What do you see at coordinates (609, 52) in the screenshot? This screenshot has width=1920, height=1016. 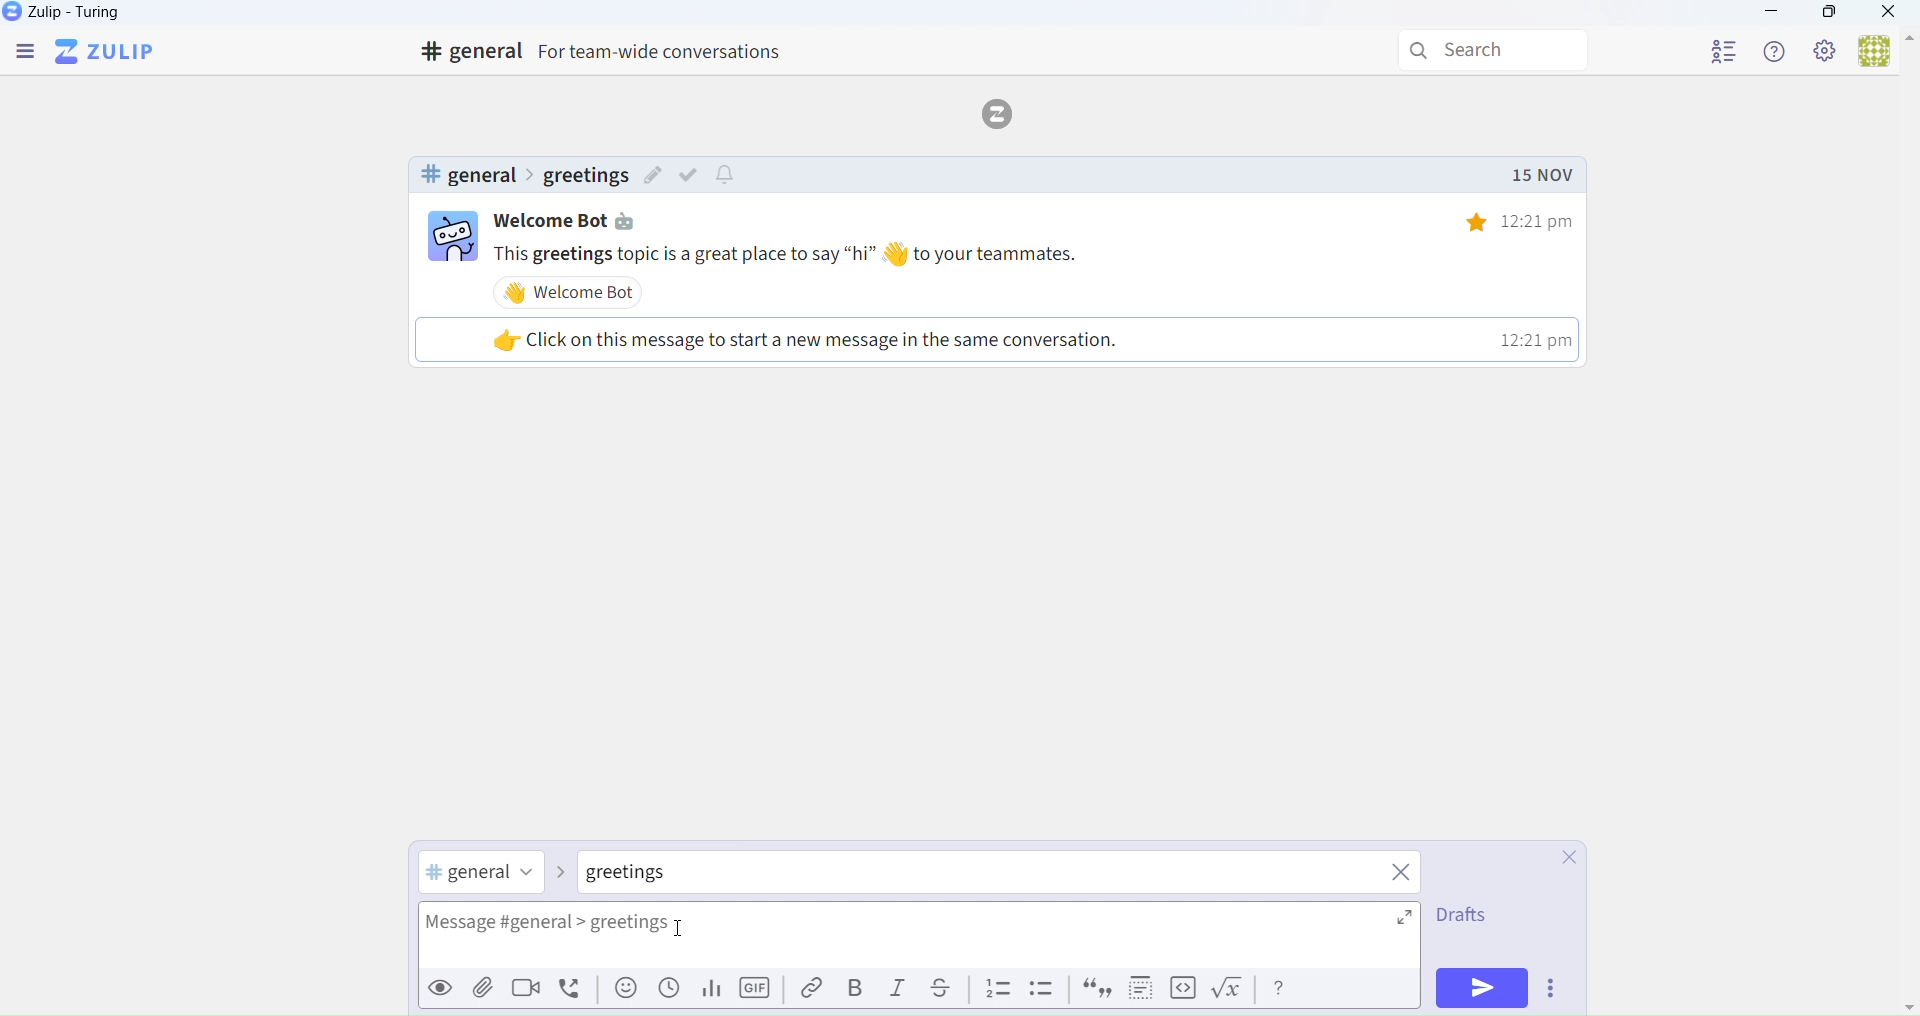 I see `General Tittle` at bounding box center [609, 52].